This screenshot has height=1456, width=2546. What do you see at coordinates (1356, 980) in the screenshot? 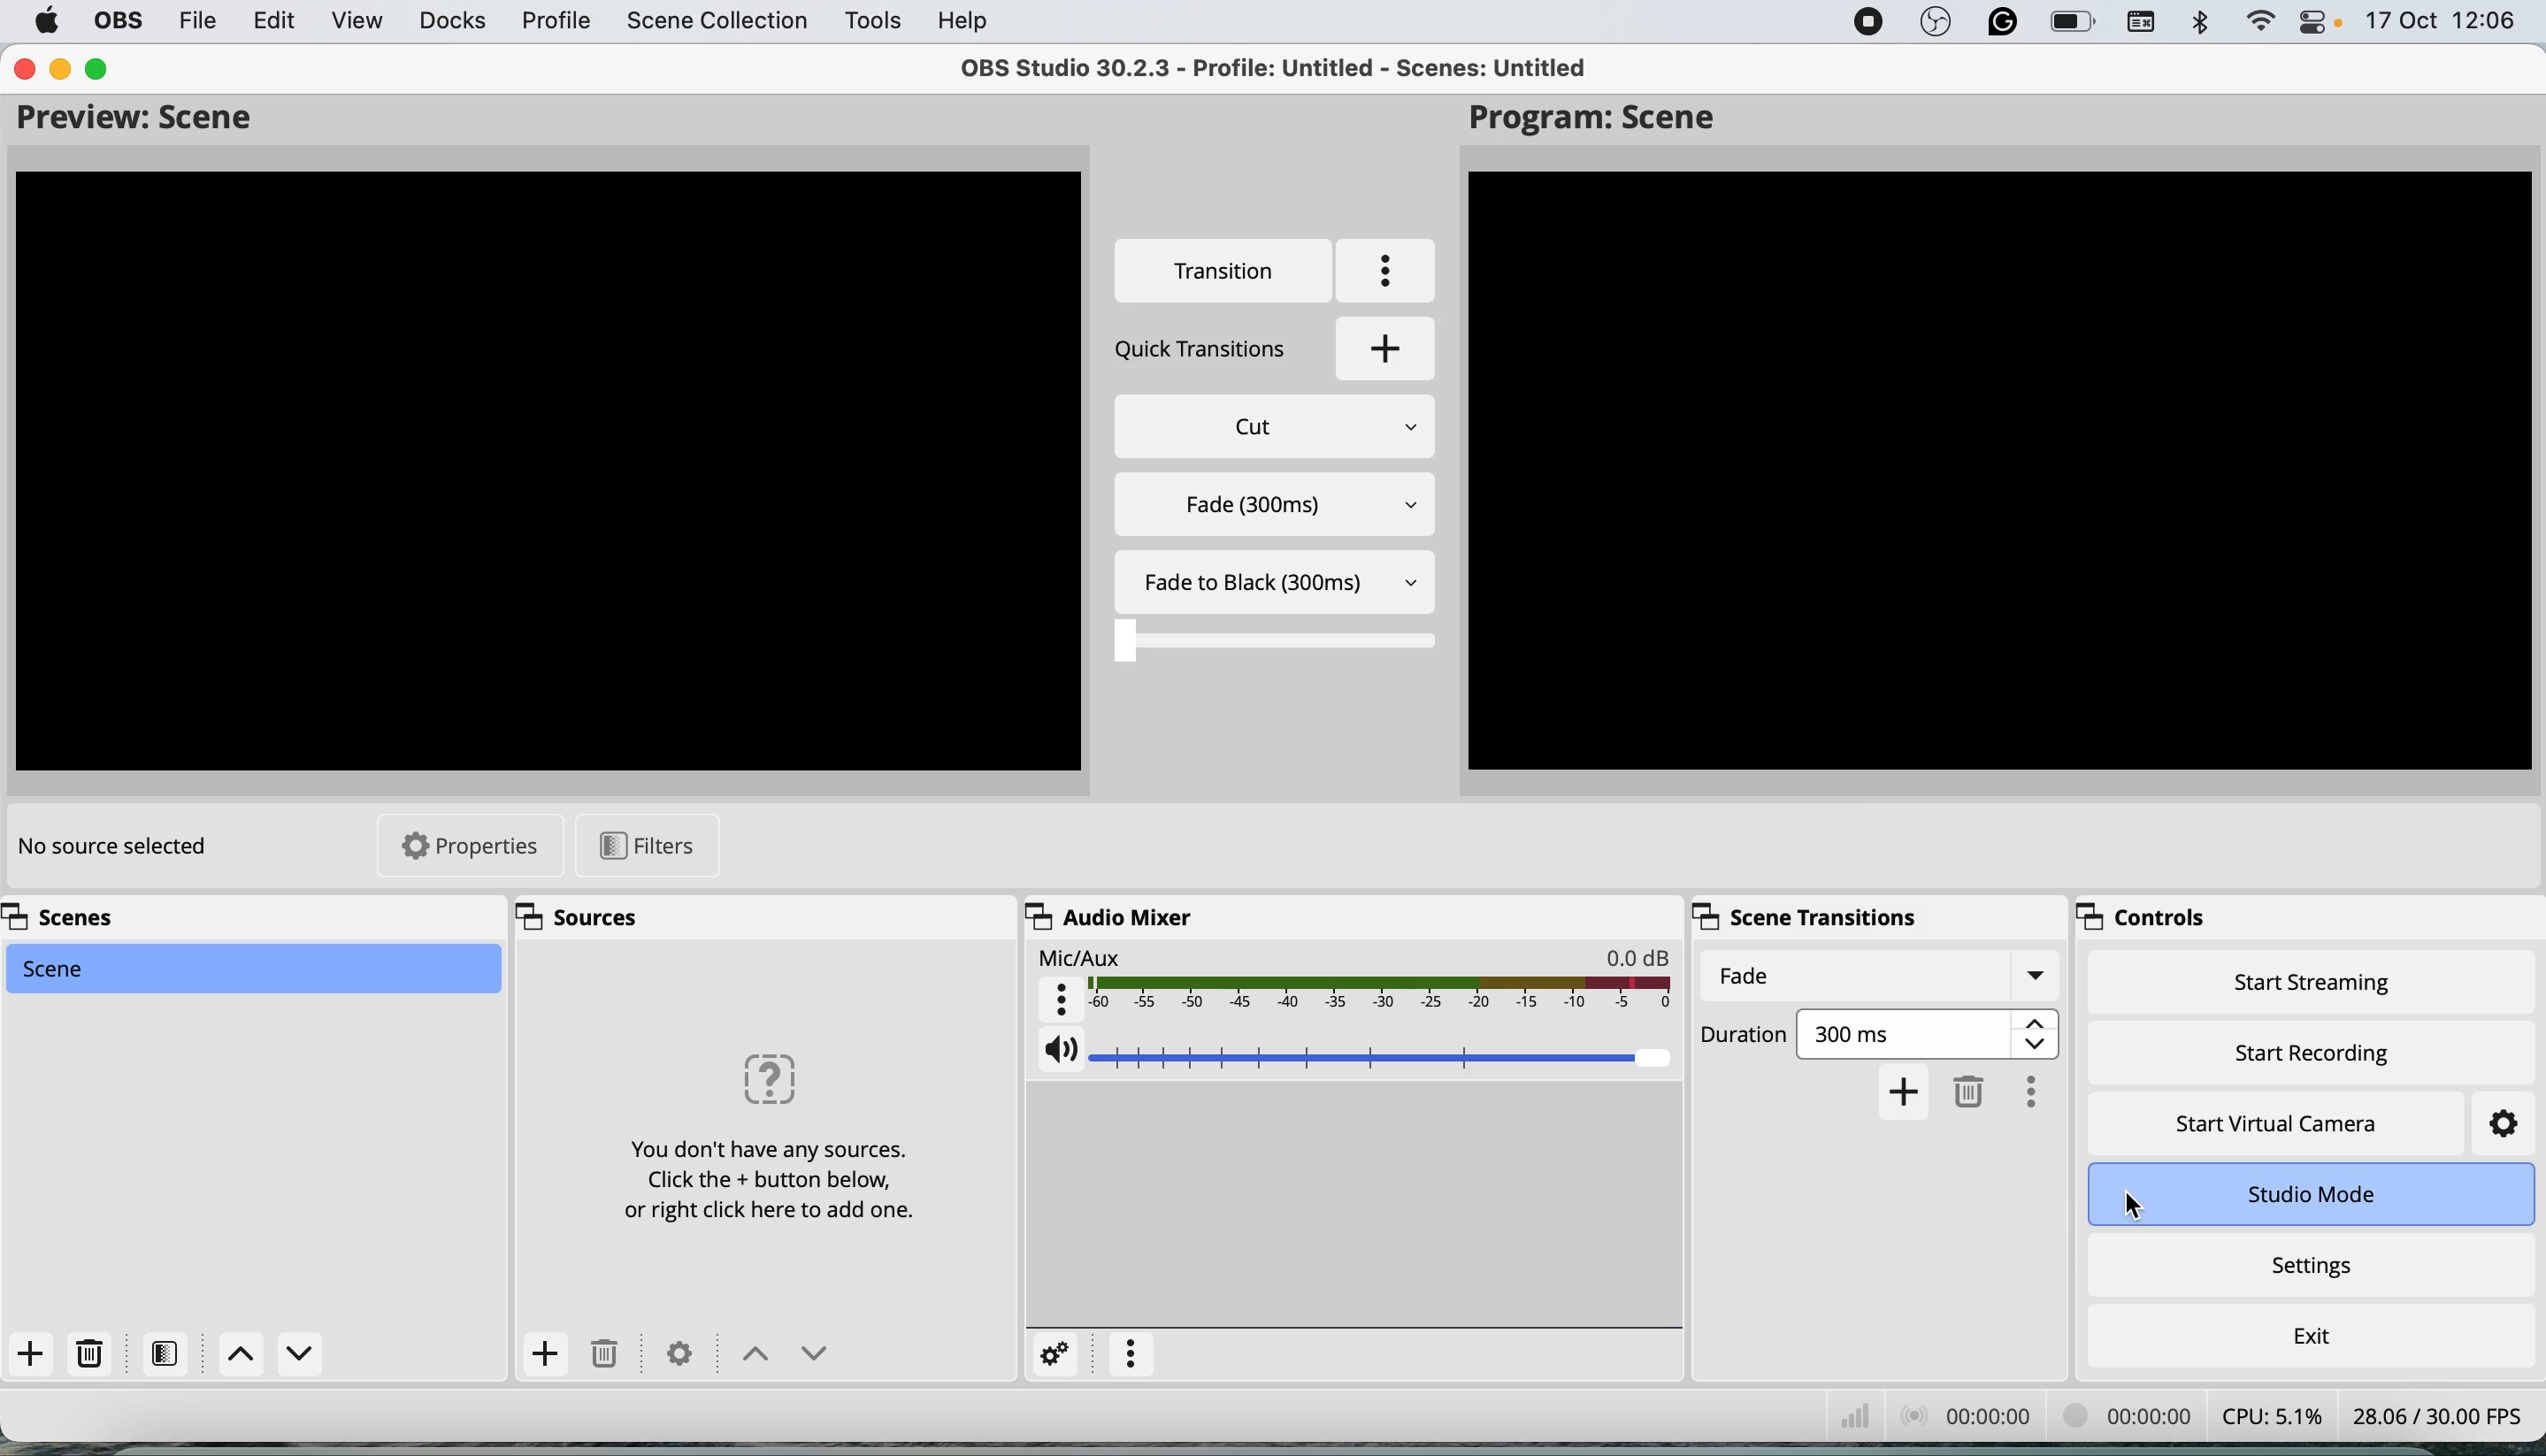
I see `mic aux audio` at bounding box center [1356, 980].